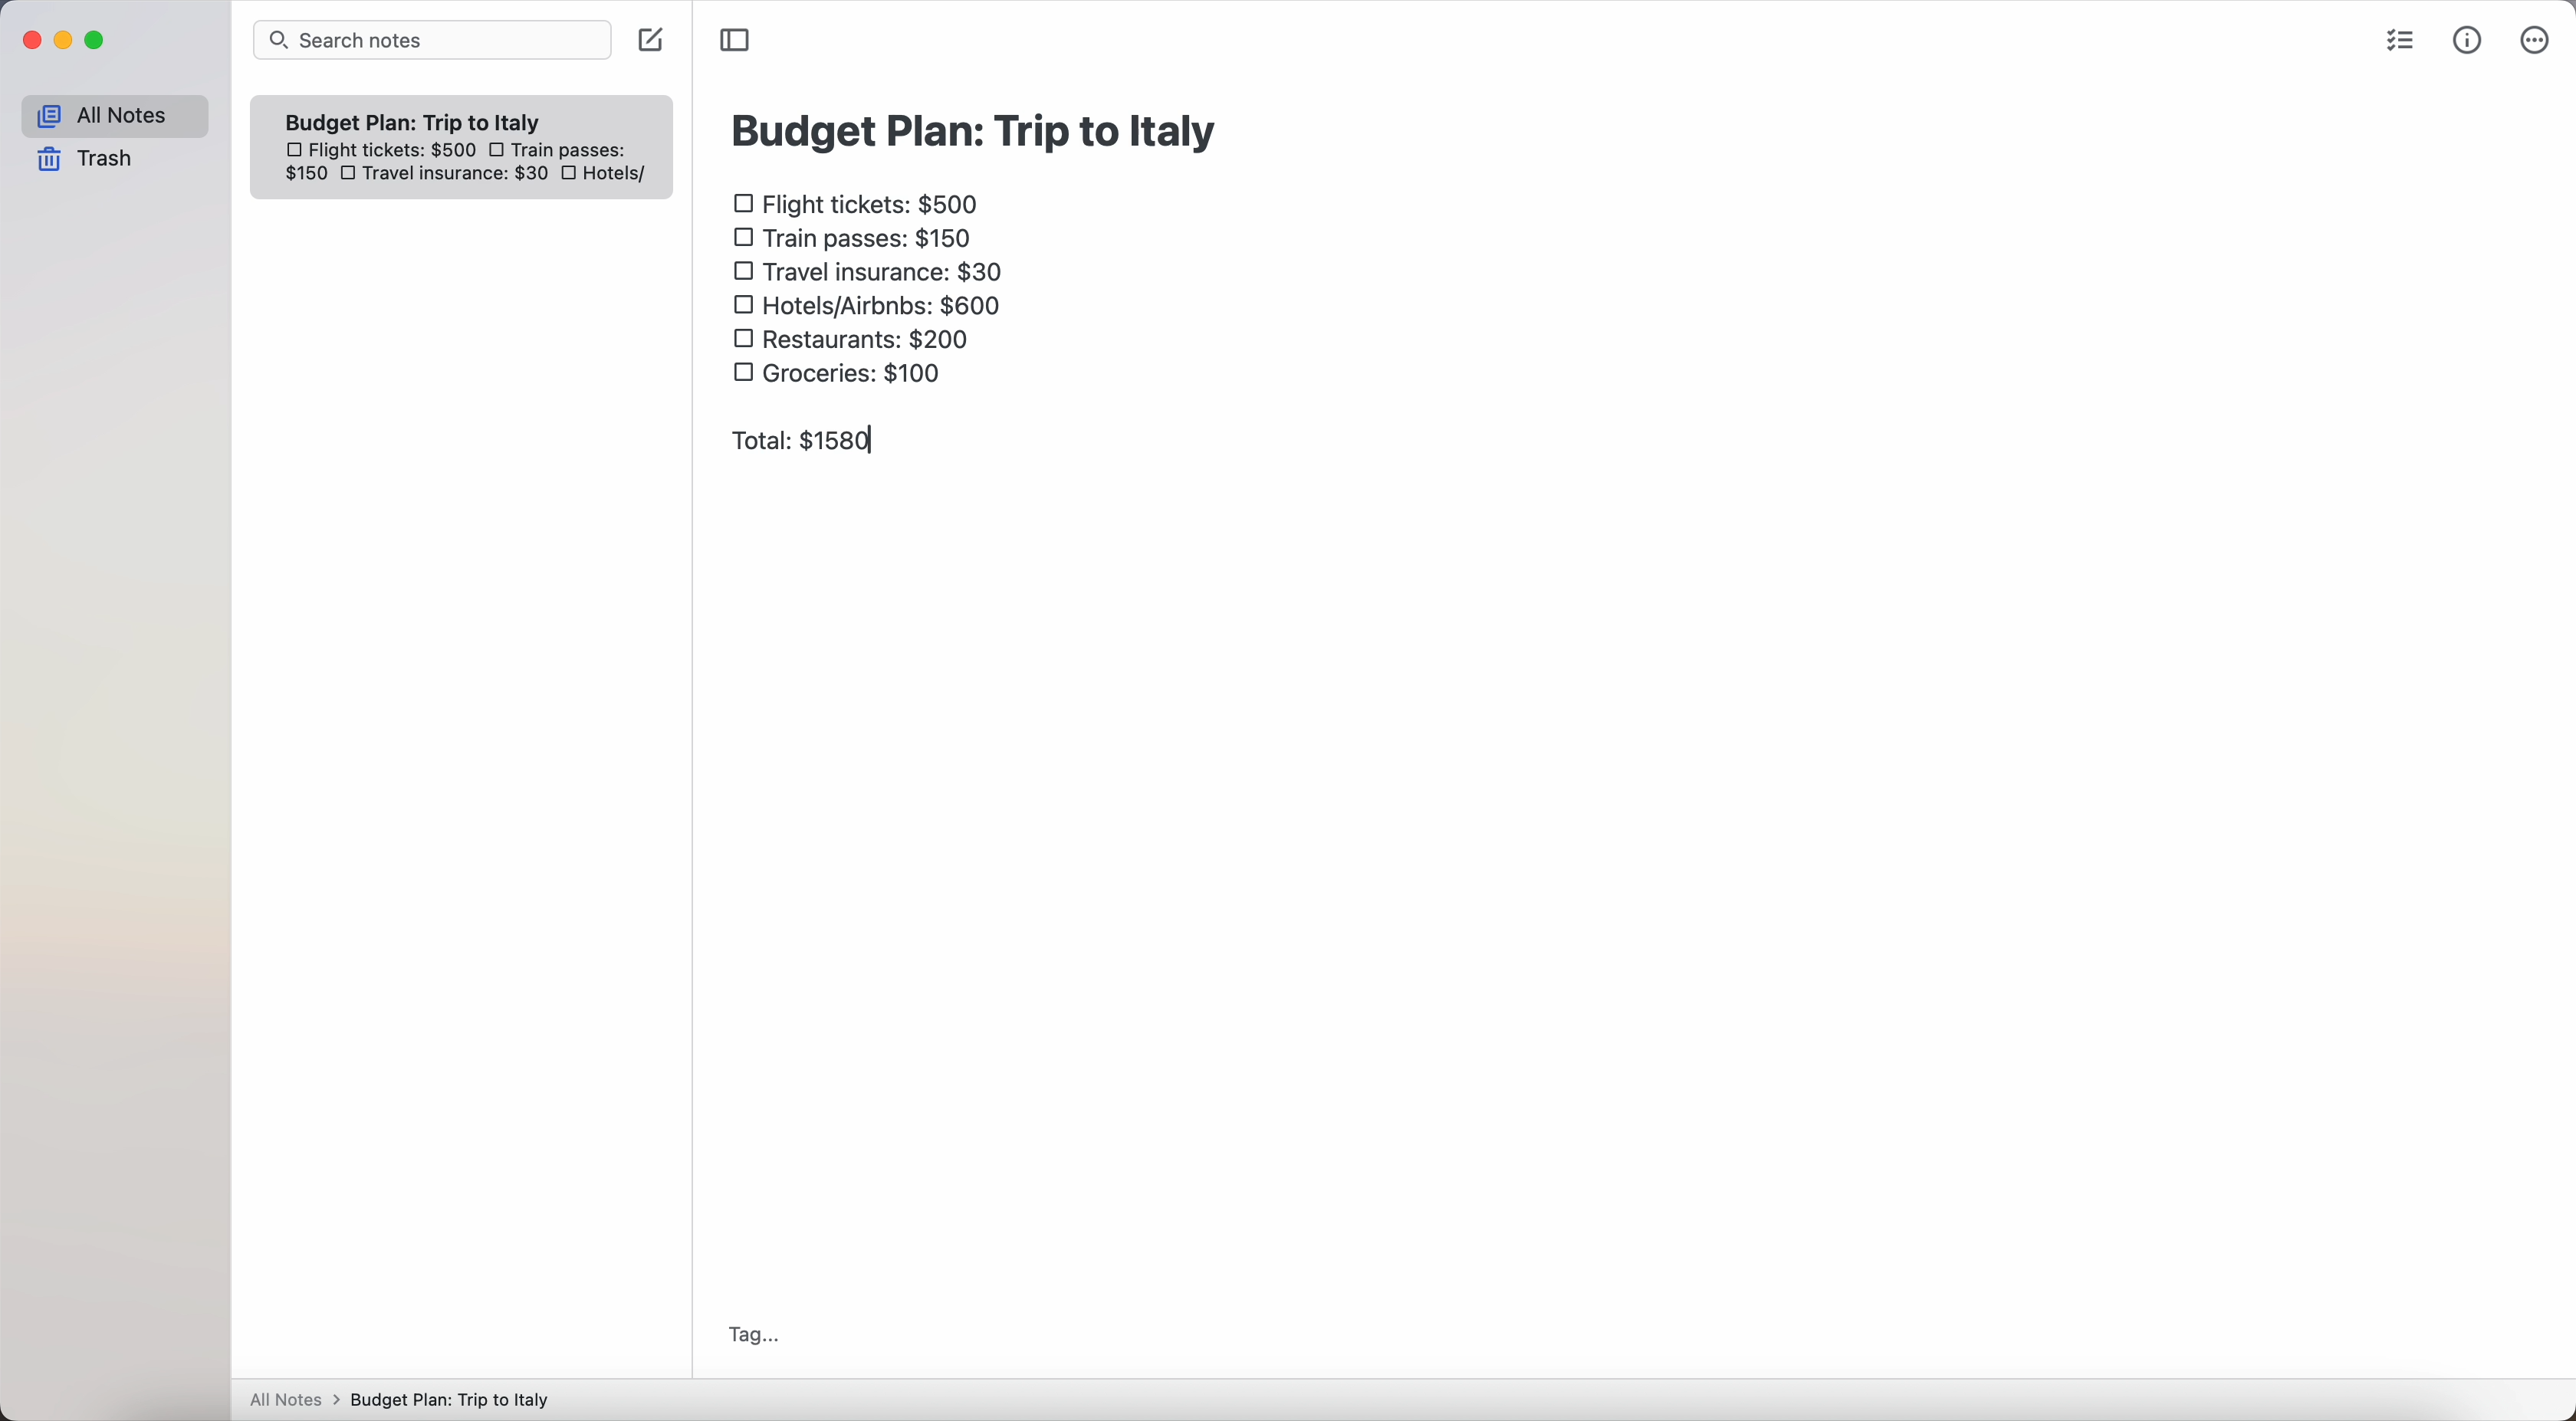 Image resolution: width=2576 pixels, height=1421 pixels. What do you see at coordinates (736, 39) in the screenshot?
I see `toggle sidebar` at bounding box center [736, 39].